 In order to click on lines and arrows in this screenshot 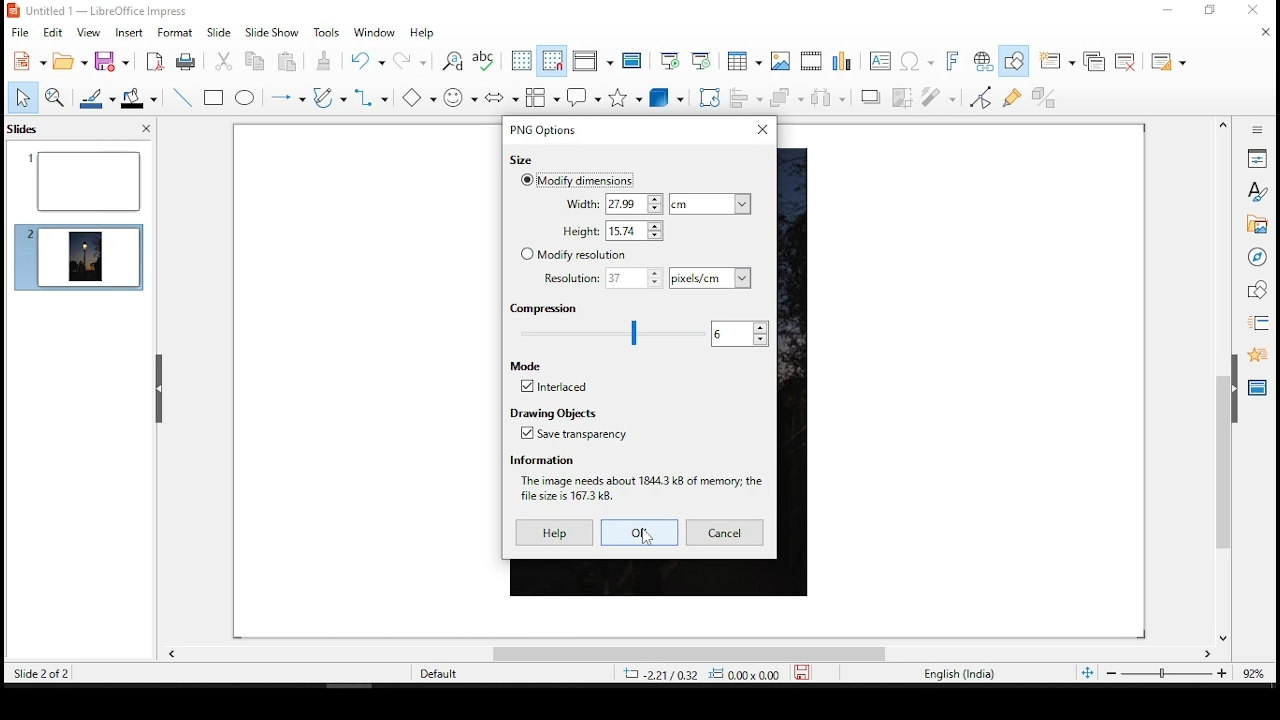, I will do `click(287, 98)`.